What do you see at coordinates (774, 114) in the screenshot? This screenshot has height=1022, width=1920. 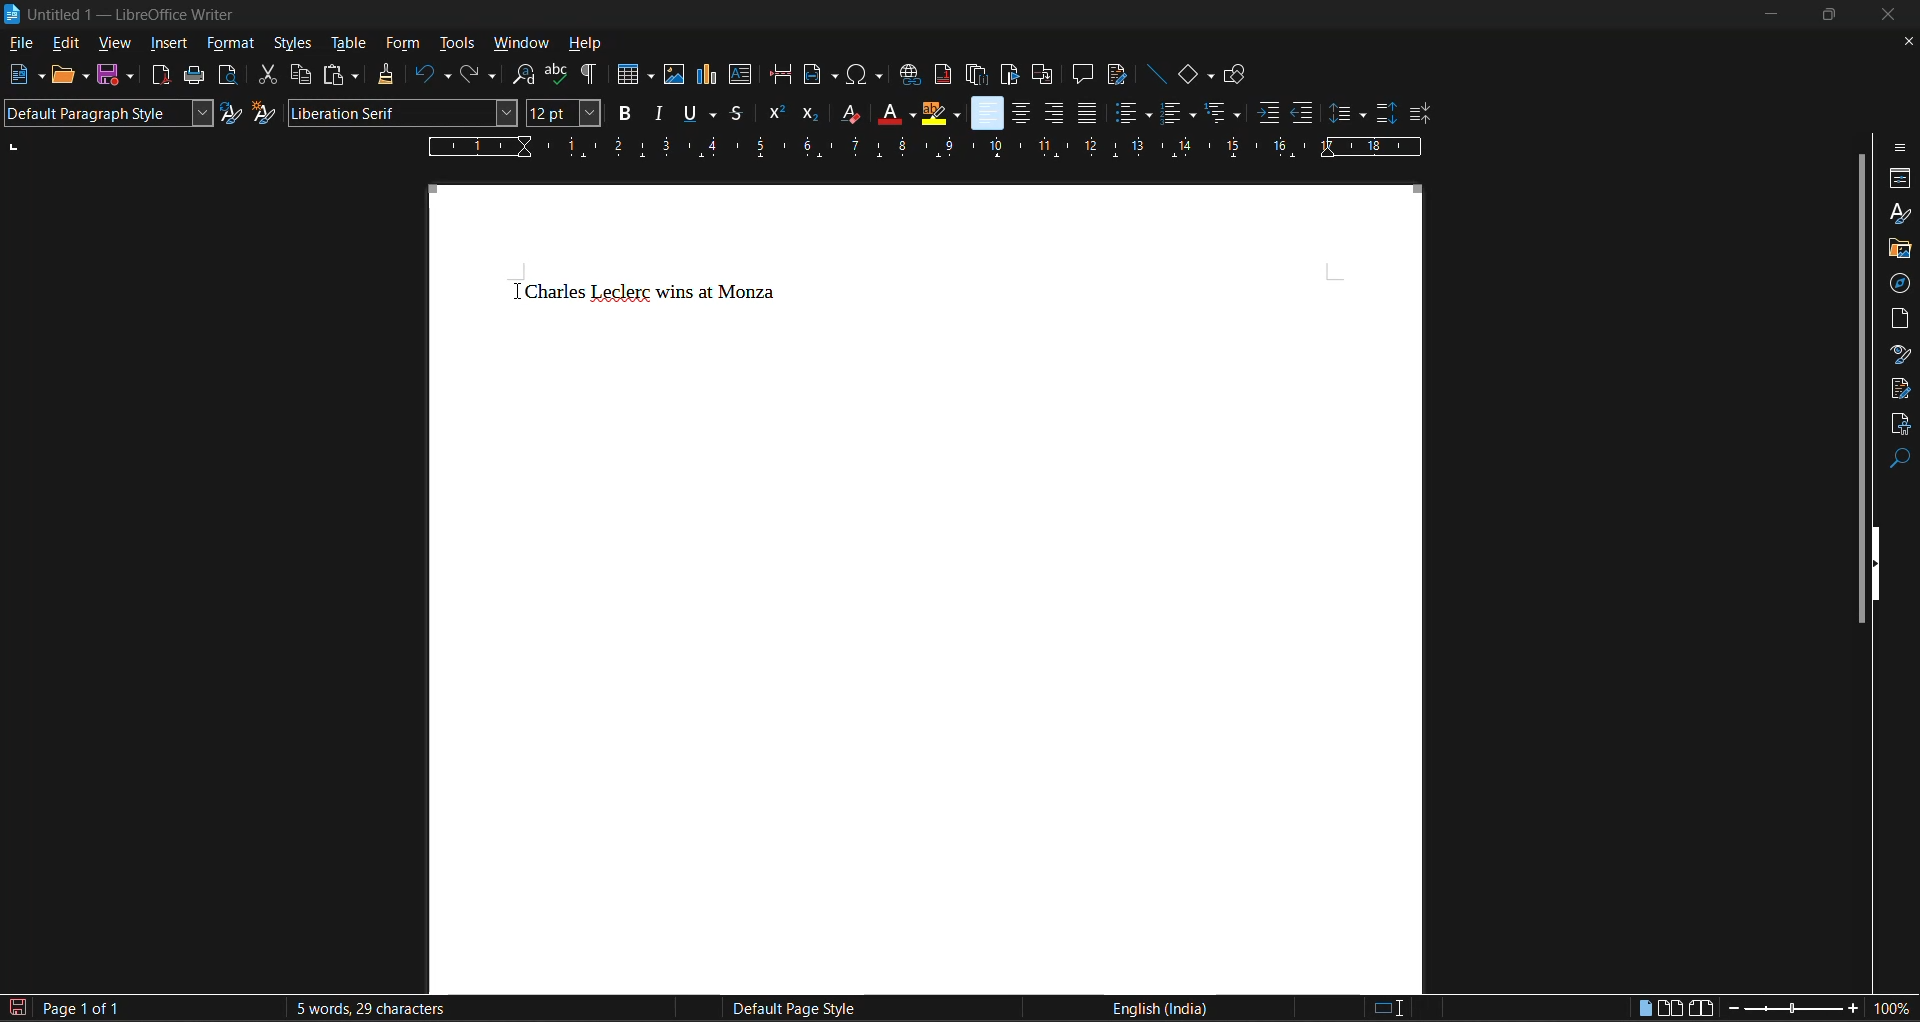 I see `superscipt` at bounding box center [774, 114].